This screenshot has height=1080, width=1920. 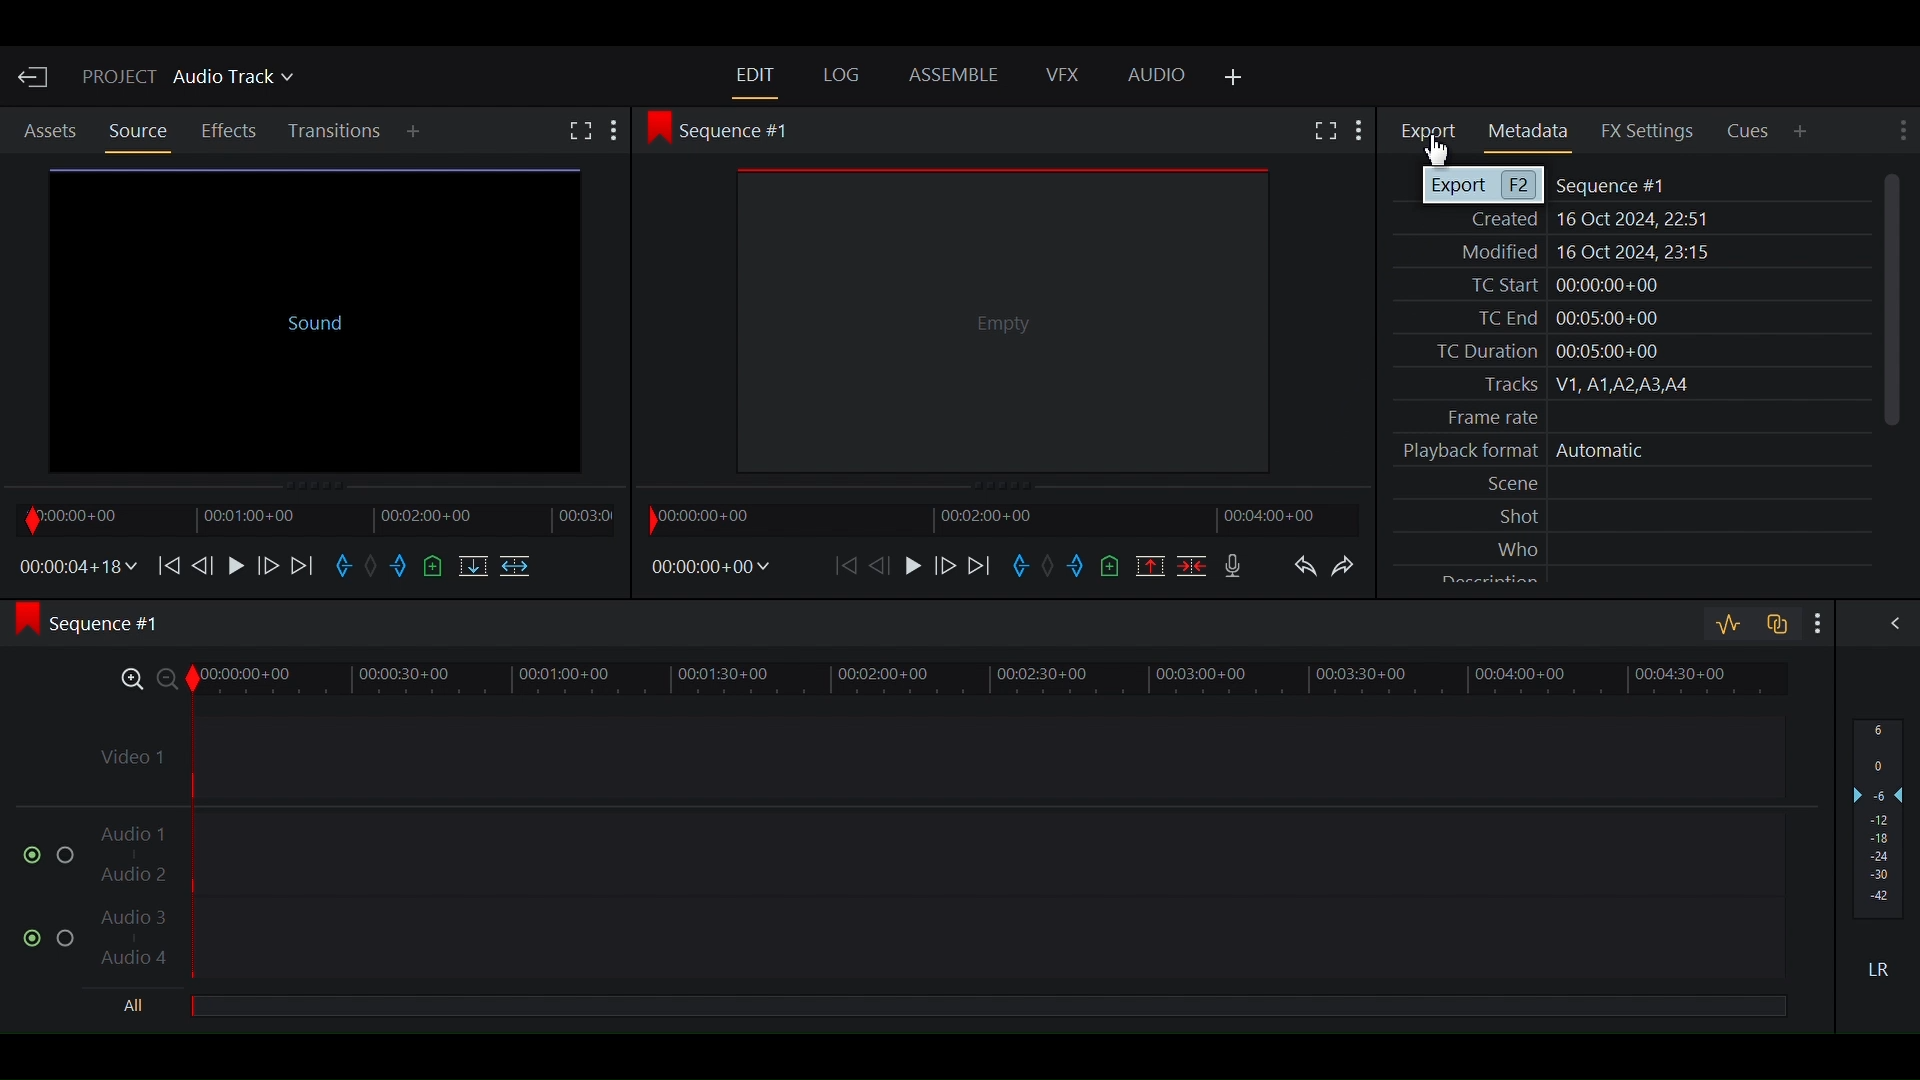 I want to click on LR, so click(x=1886, y=969).